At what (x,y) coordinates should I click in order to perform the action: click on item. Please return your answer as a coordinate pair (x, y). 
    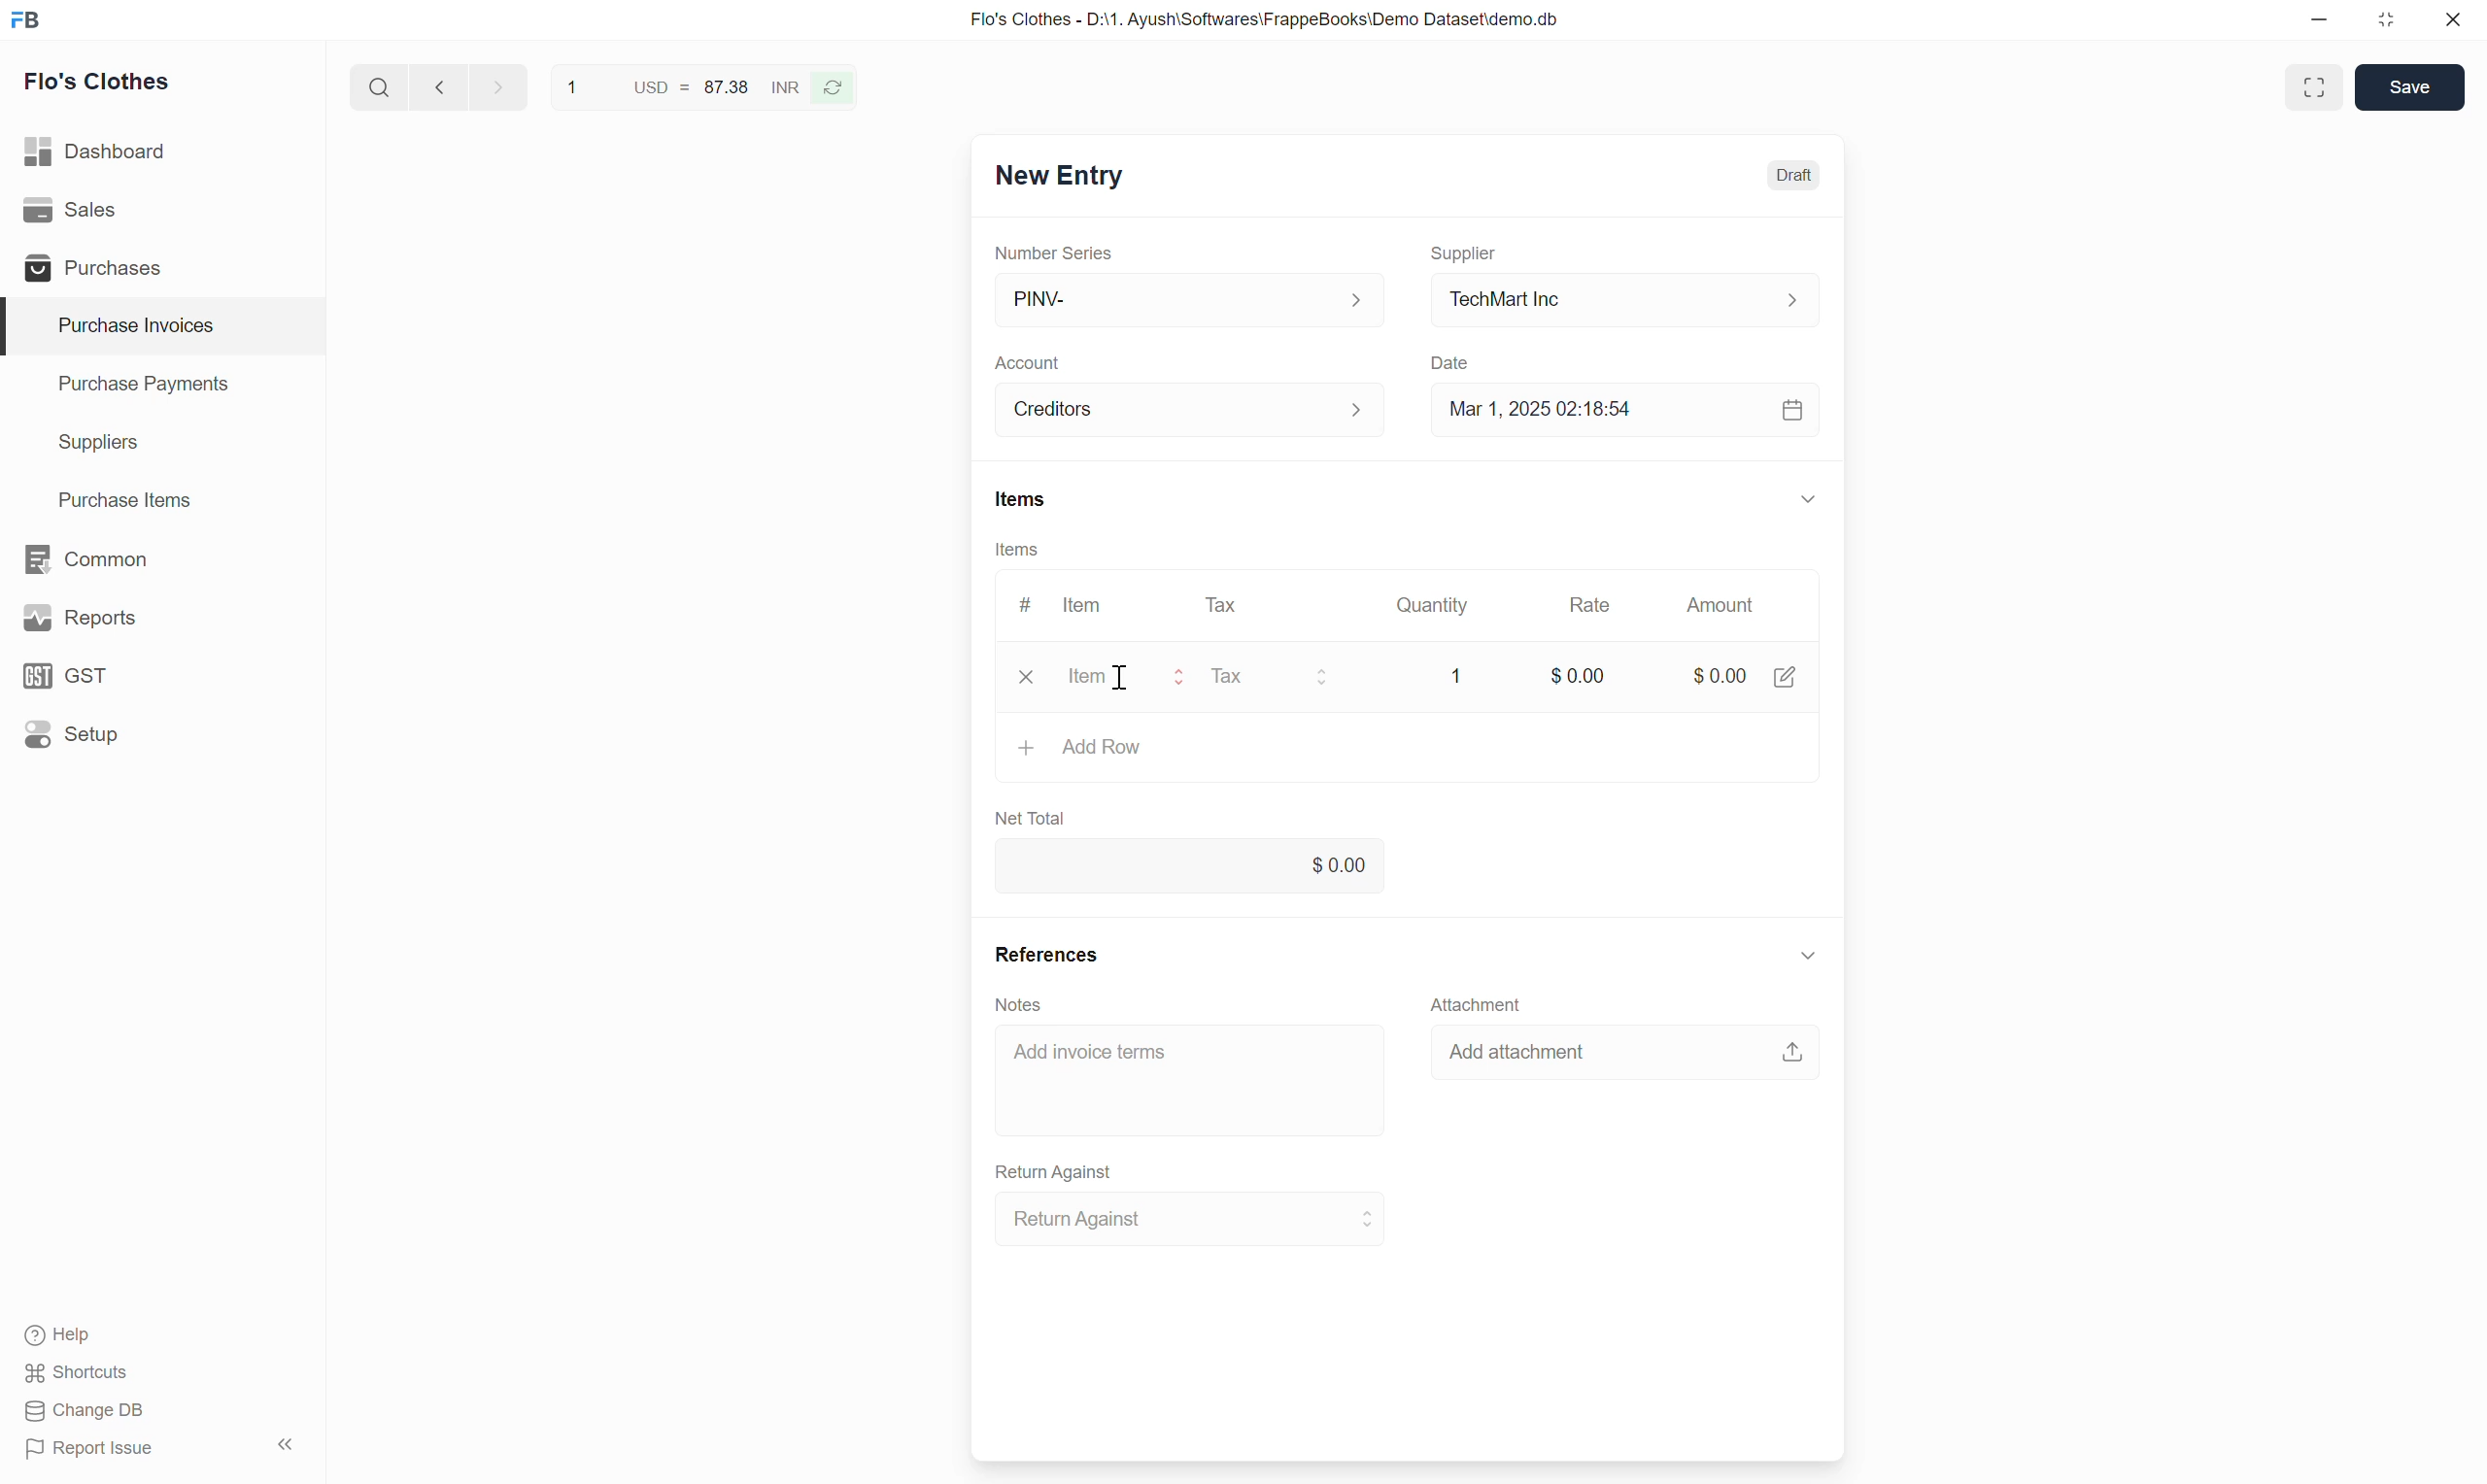
    Looking at the image, I should click on (1130, 677).